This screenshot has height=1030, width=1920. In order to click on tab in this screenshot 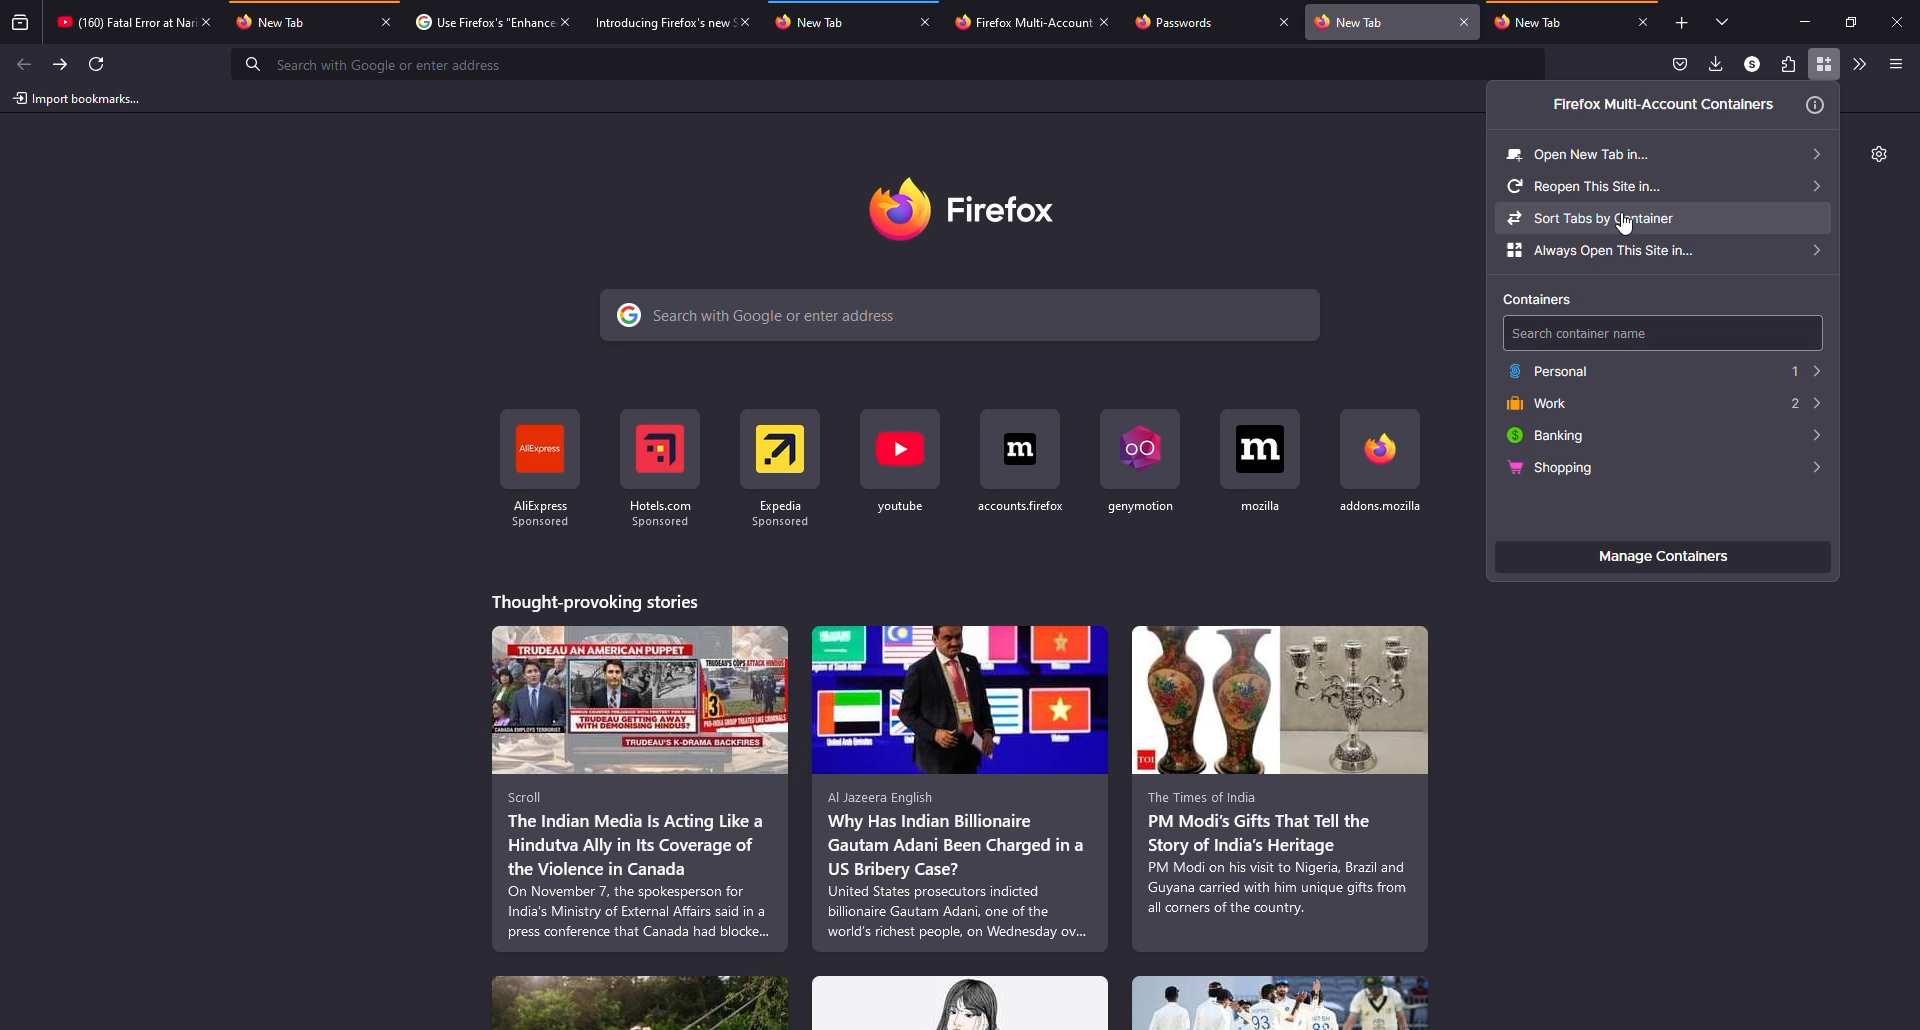, I will do `click(652, 22)`.